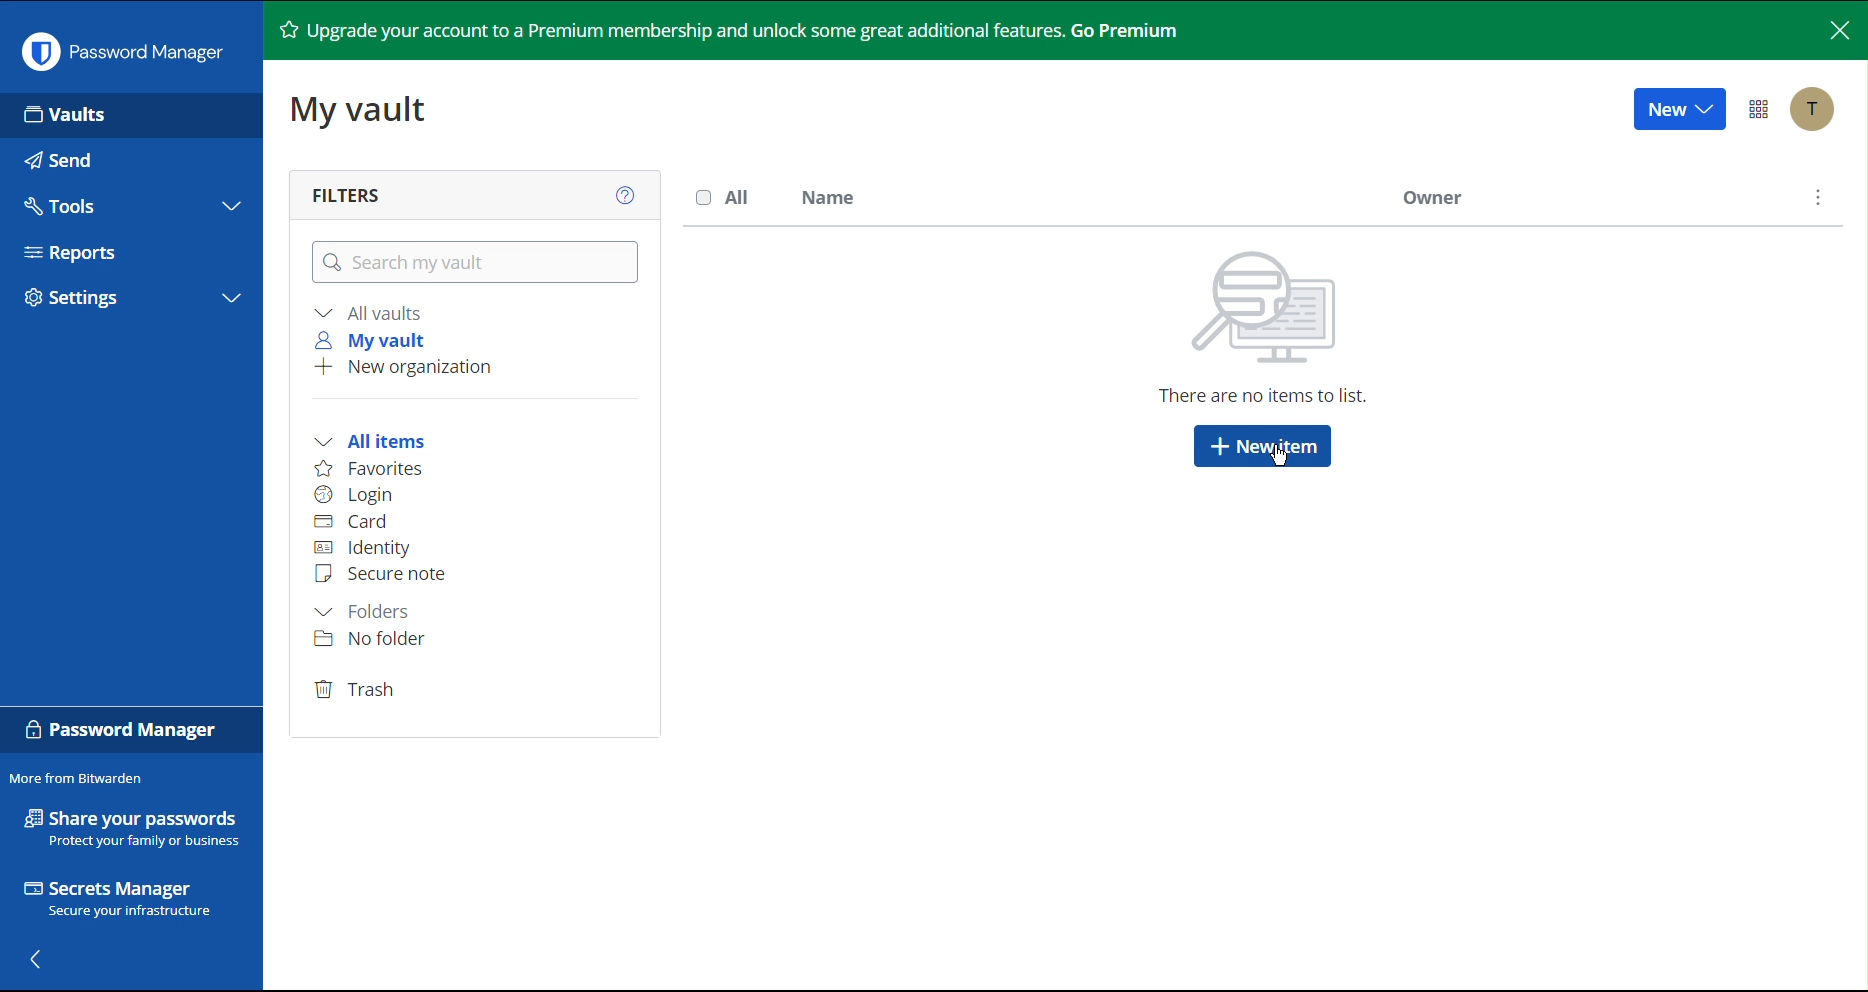 This screenshot has width=1868, height=992. Describe the element at coordinates (724, 198) in the screenshot. I see `All` at that location.